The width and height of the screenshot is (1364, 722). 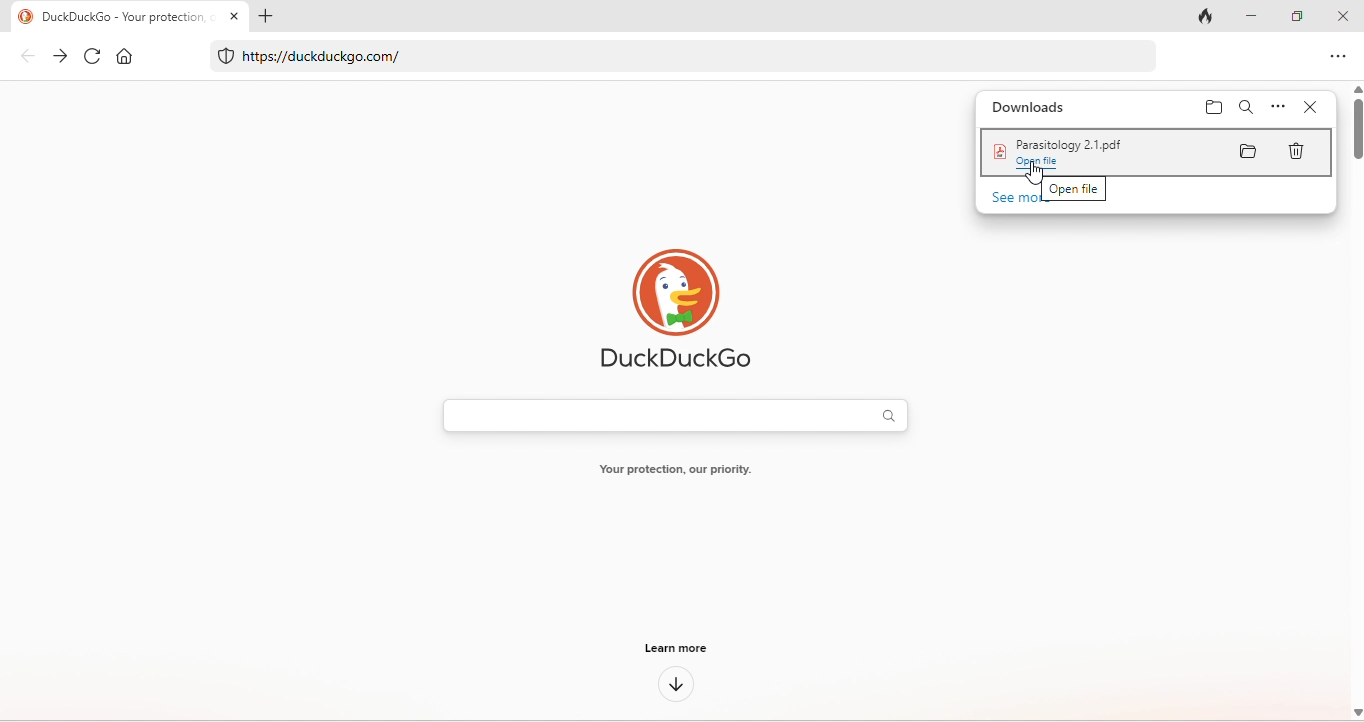 I want to click on down arrow, so click(x=678, y=685).